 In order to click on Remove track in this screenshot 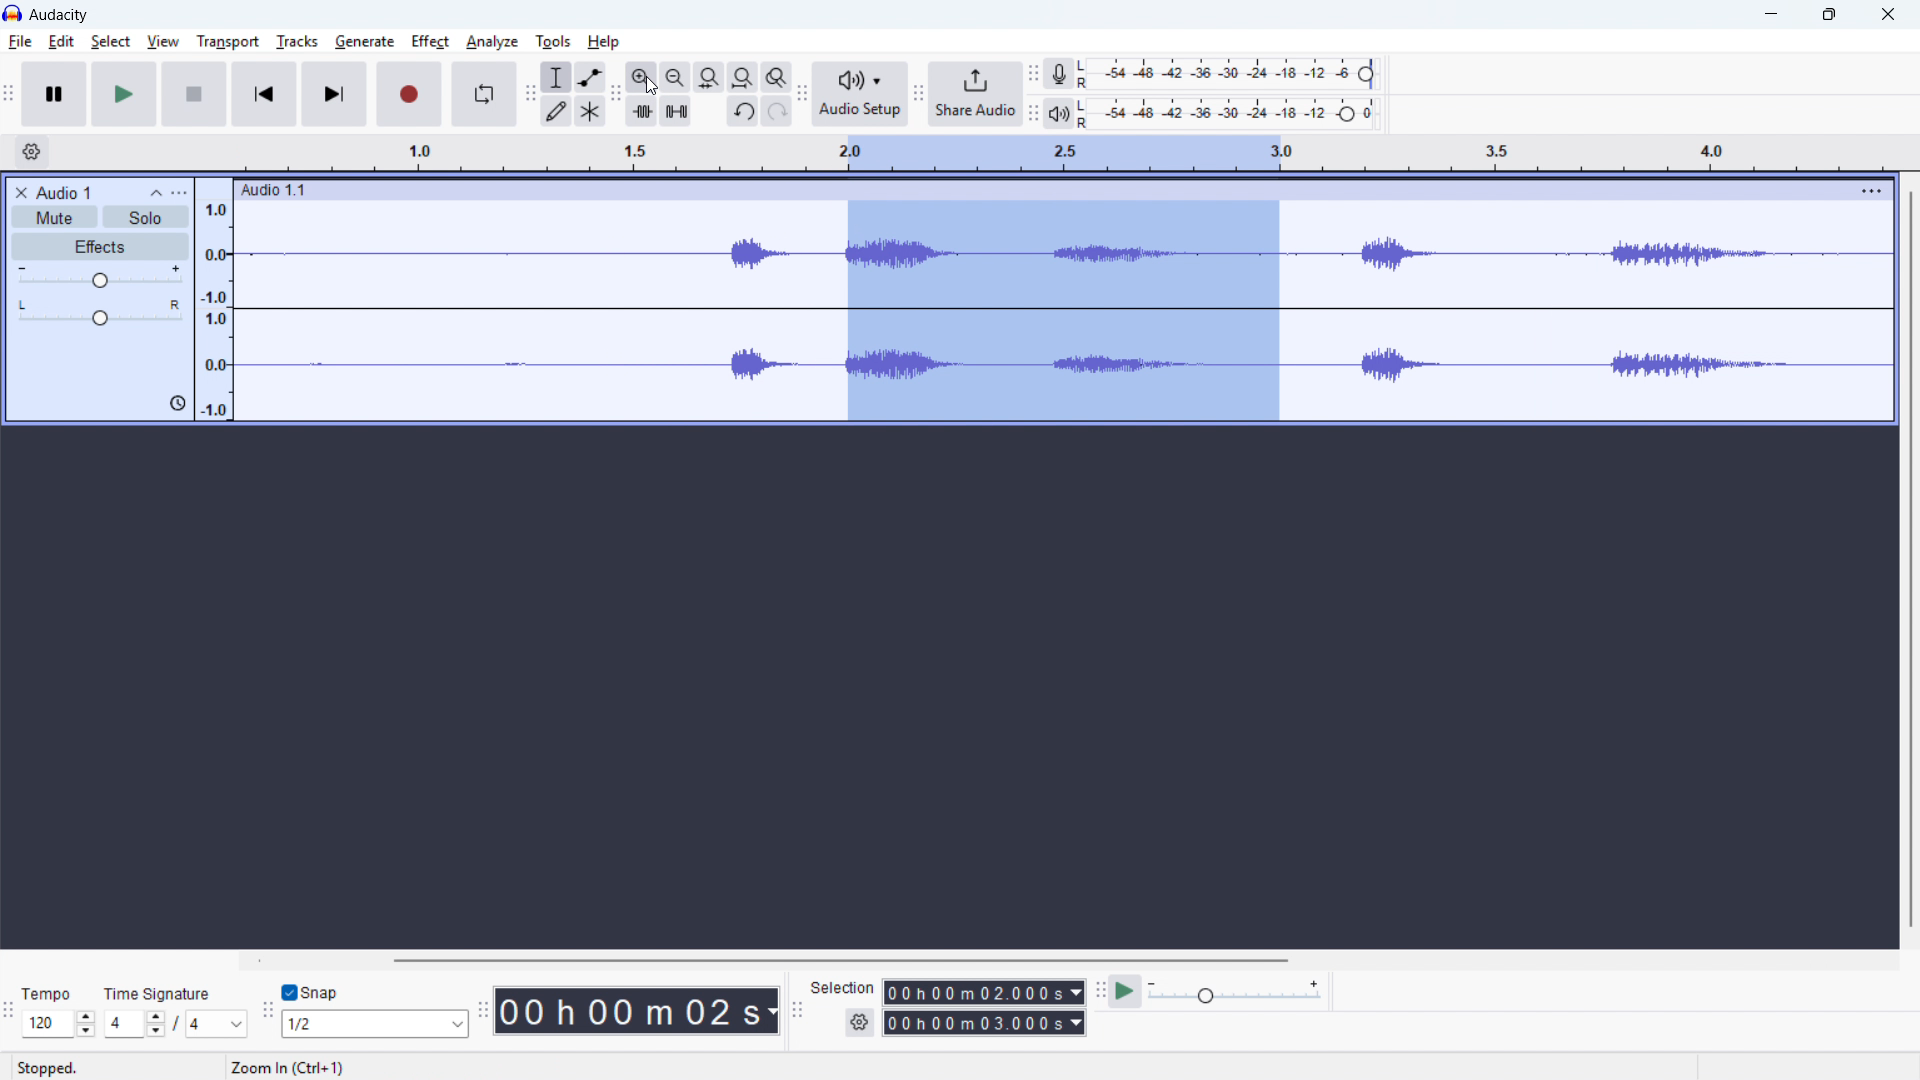, I will do `click(21, 192)`.